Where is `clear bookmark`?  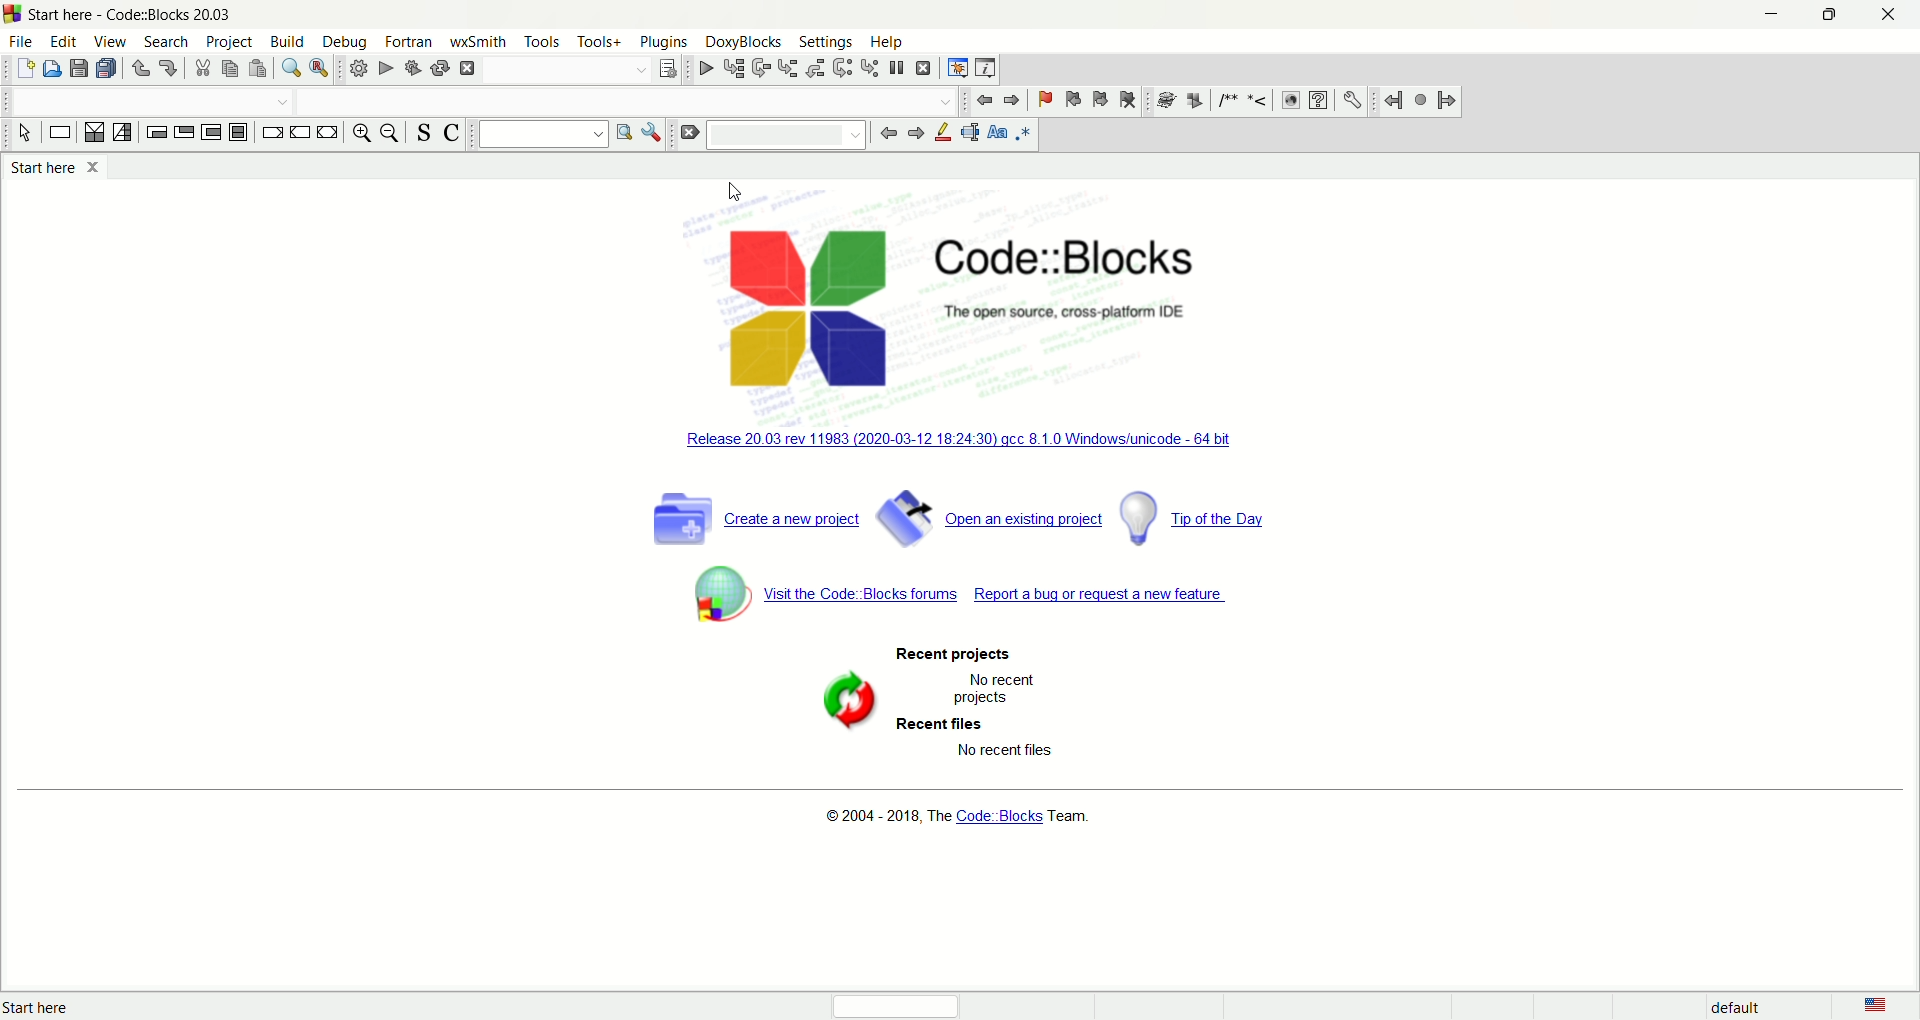
clear bookmark is located at coordinates (1128, 99).